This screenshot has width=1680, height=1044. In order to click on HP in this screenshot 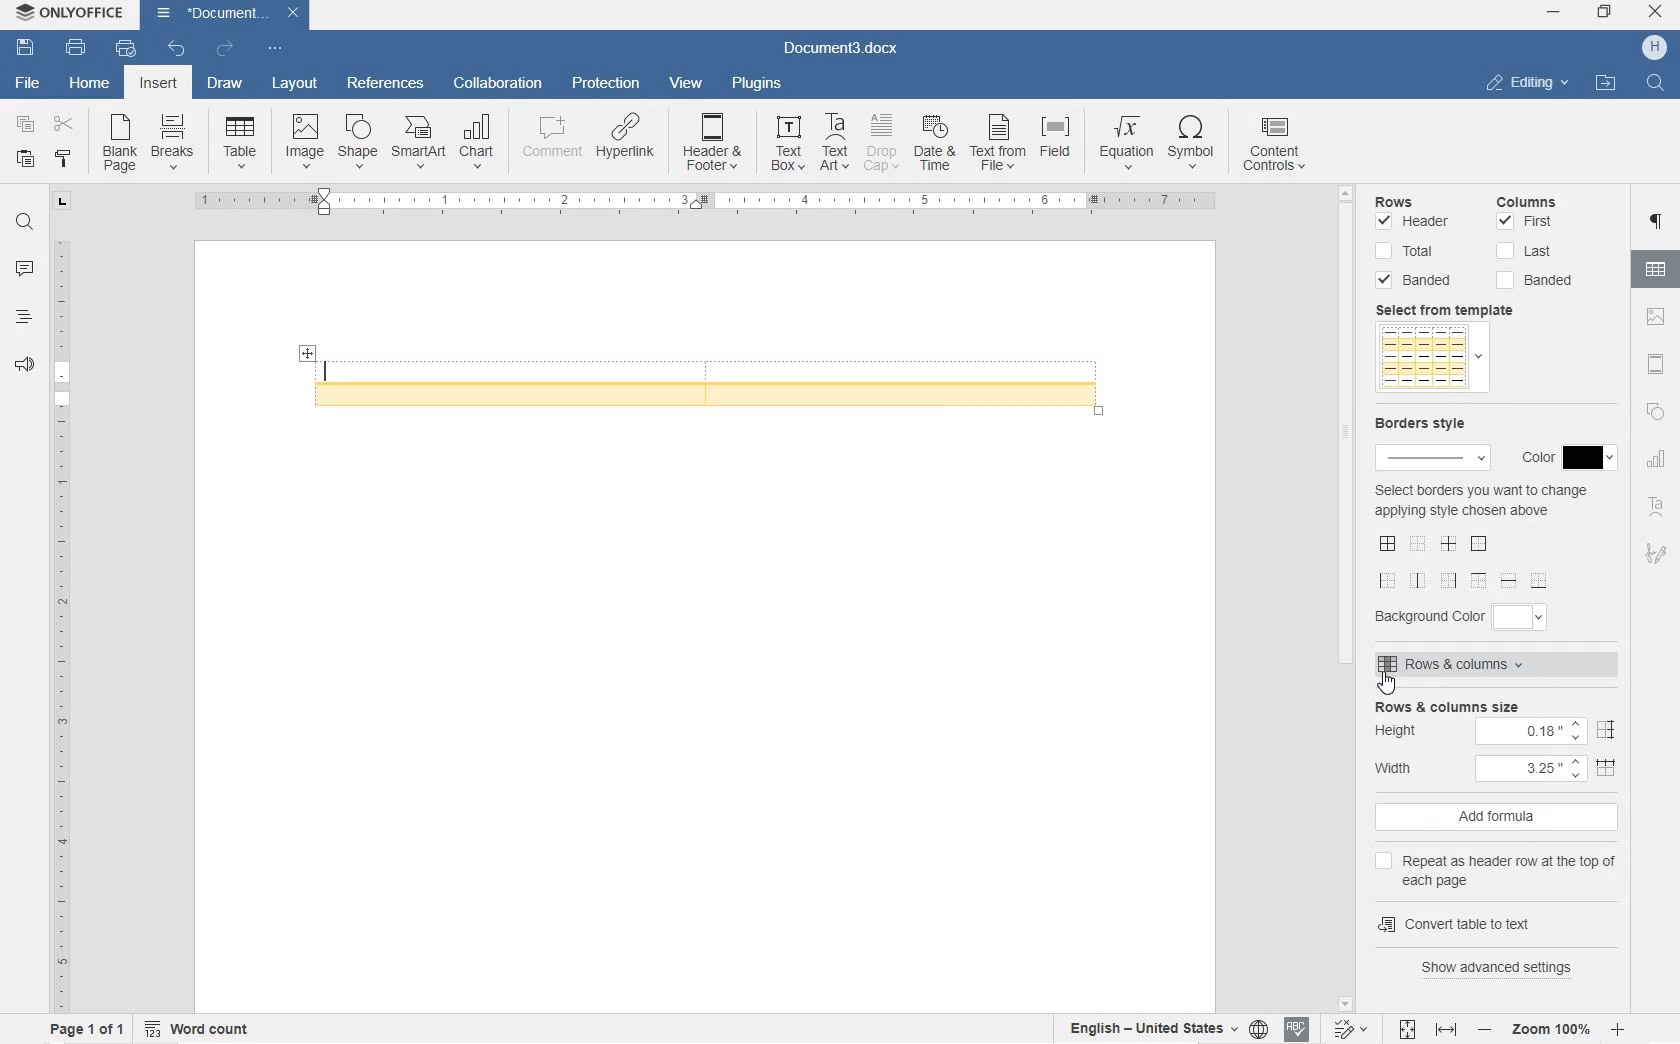, I will do `click(1654, 48)`.